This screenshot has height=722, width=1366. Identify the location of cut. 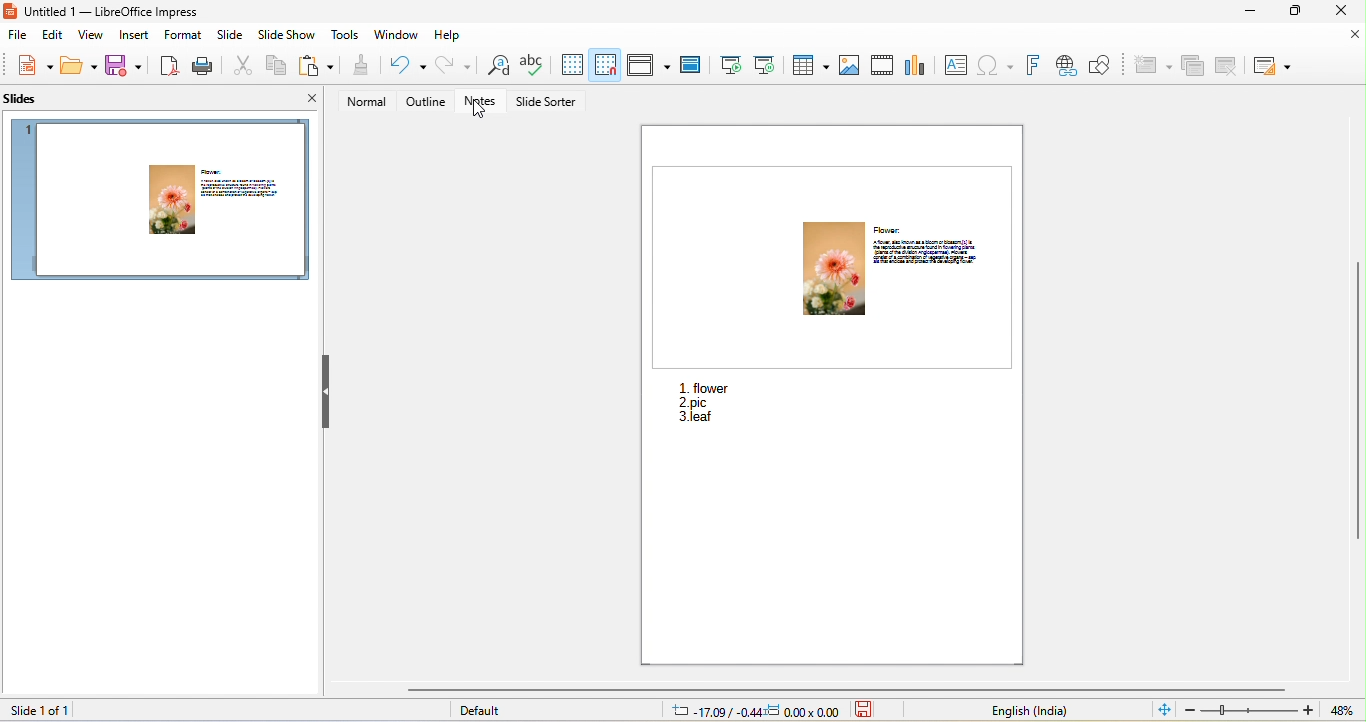
(240, 65).